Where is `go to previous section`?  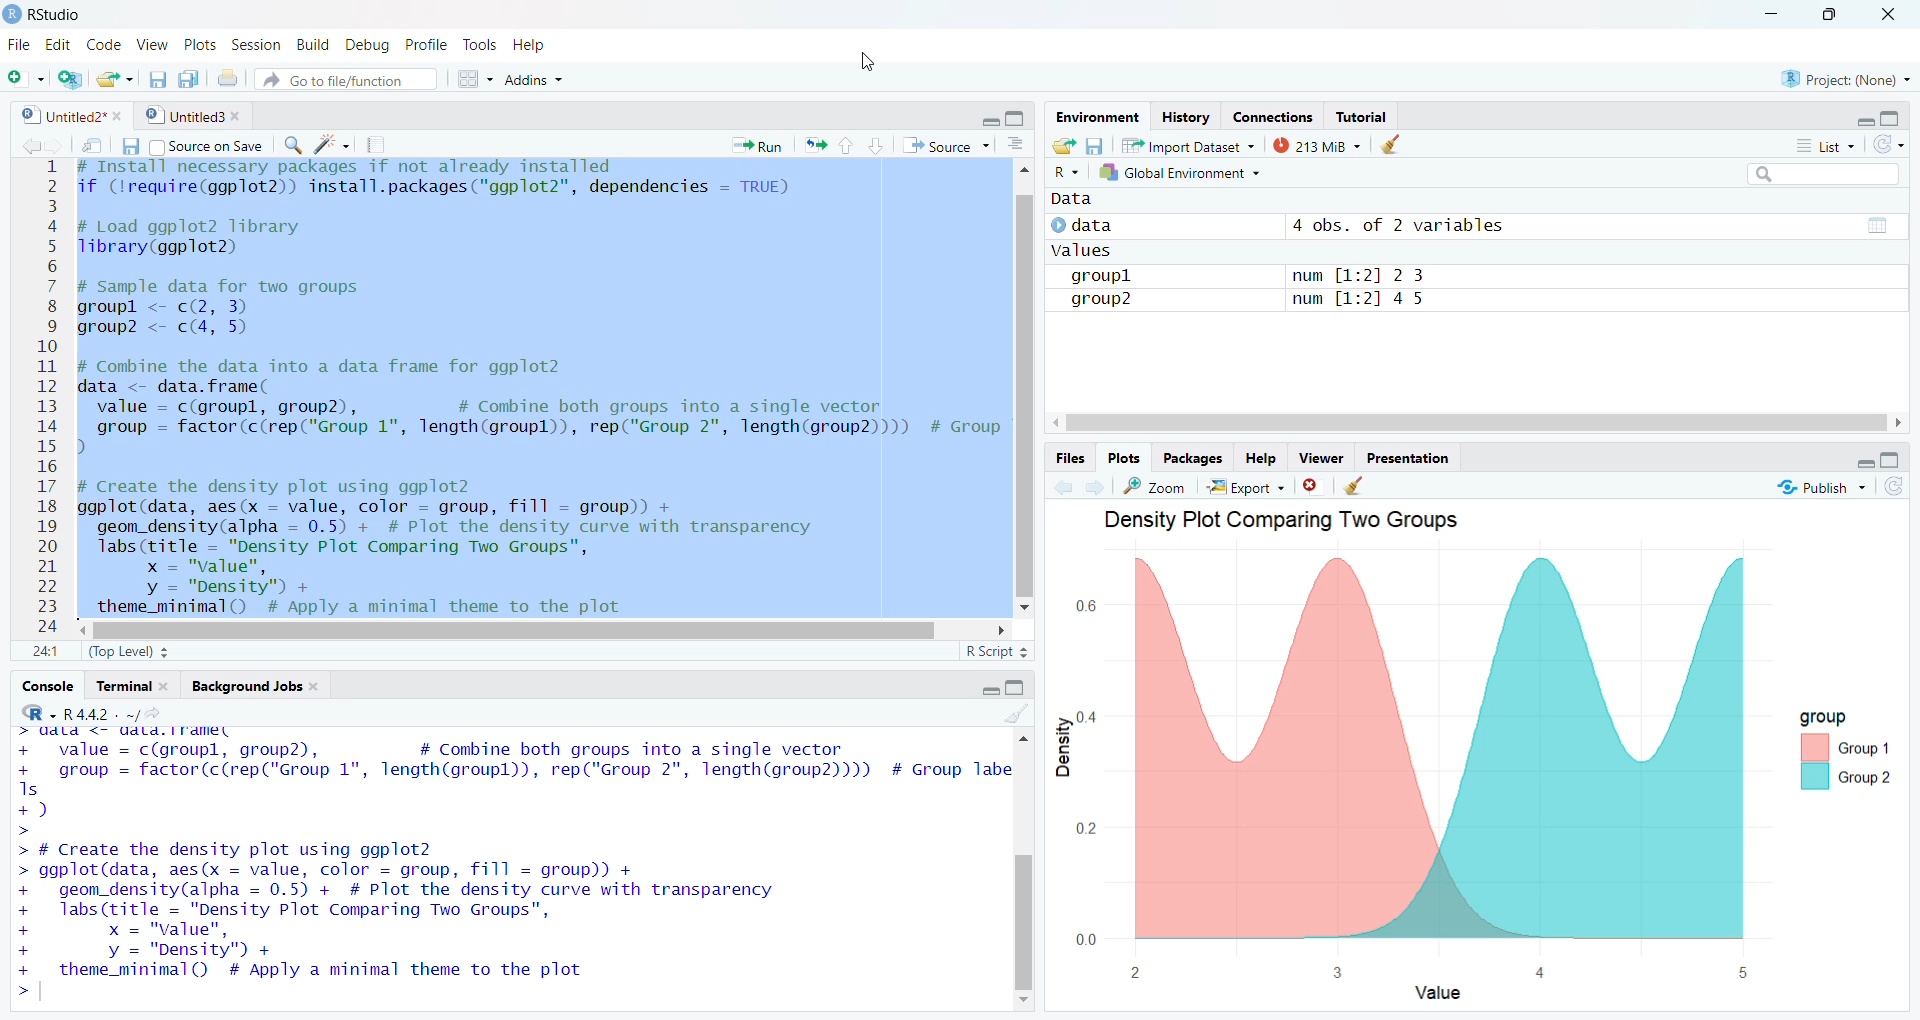
go to previous section is located at coordinates (848, 144).